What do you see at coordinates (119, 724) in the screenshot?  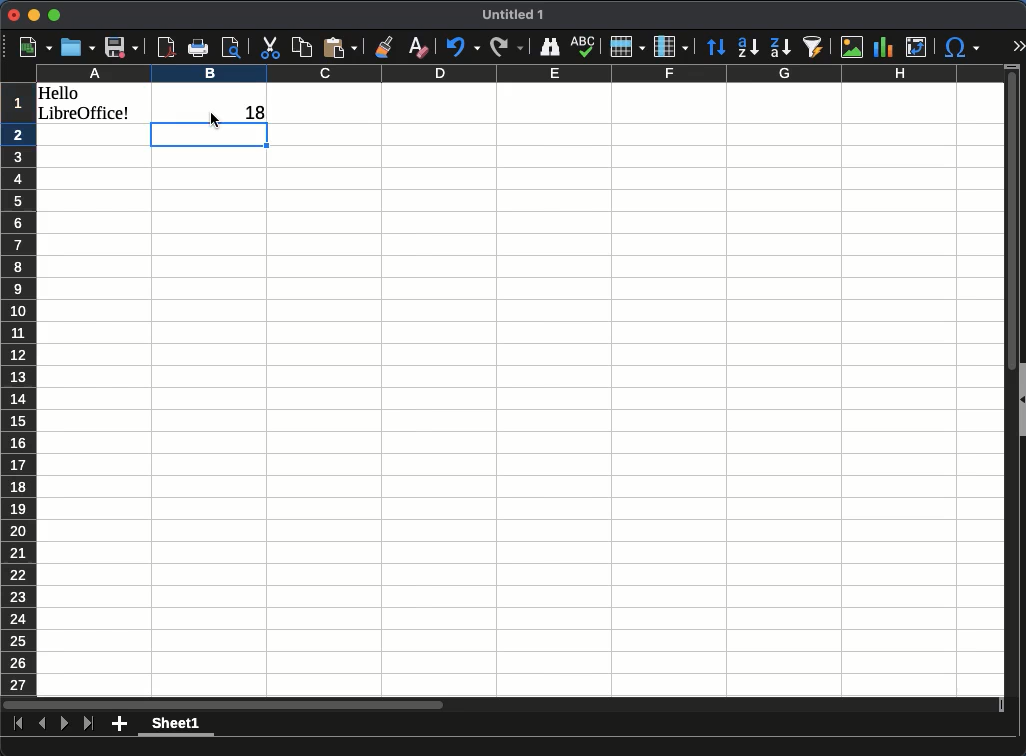 I see `add sheet` at bounding box center [119, 724].